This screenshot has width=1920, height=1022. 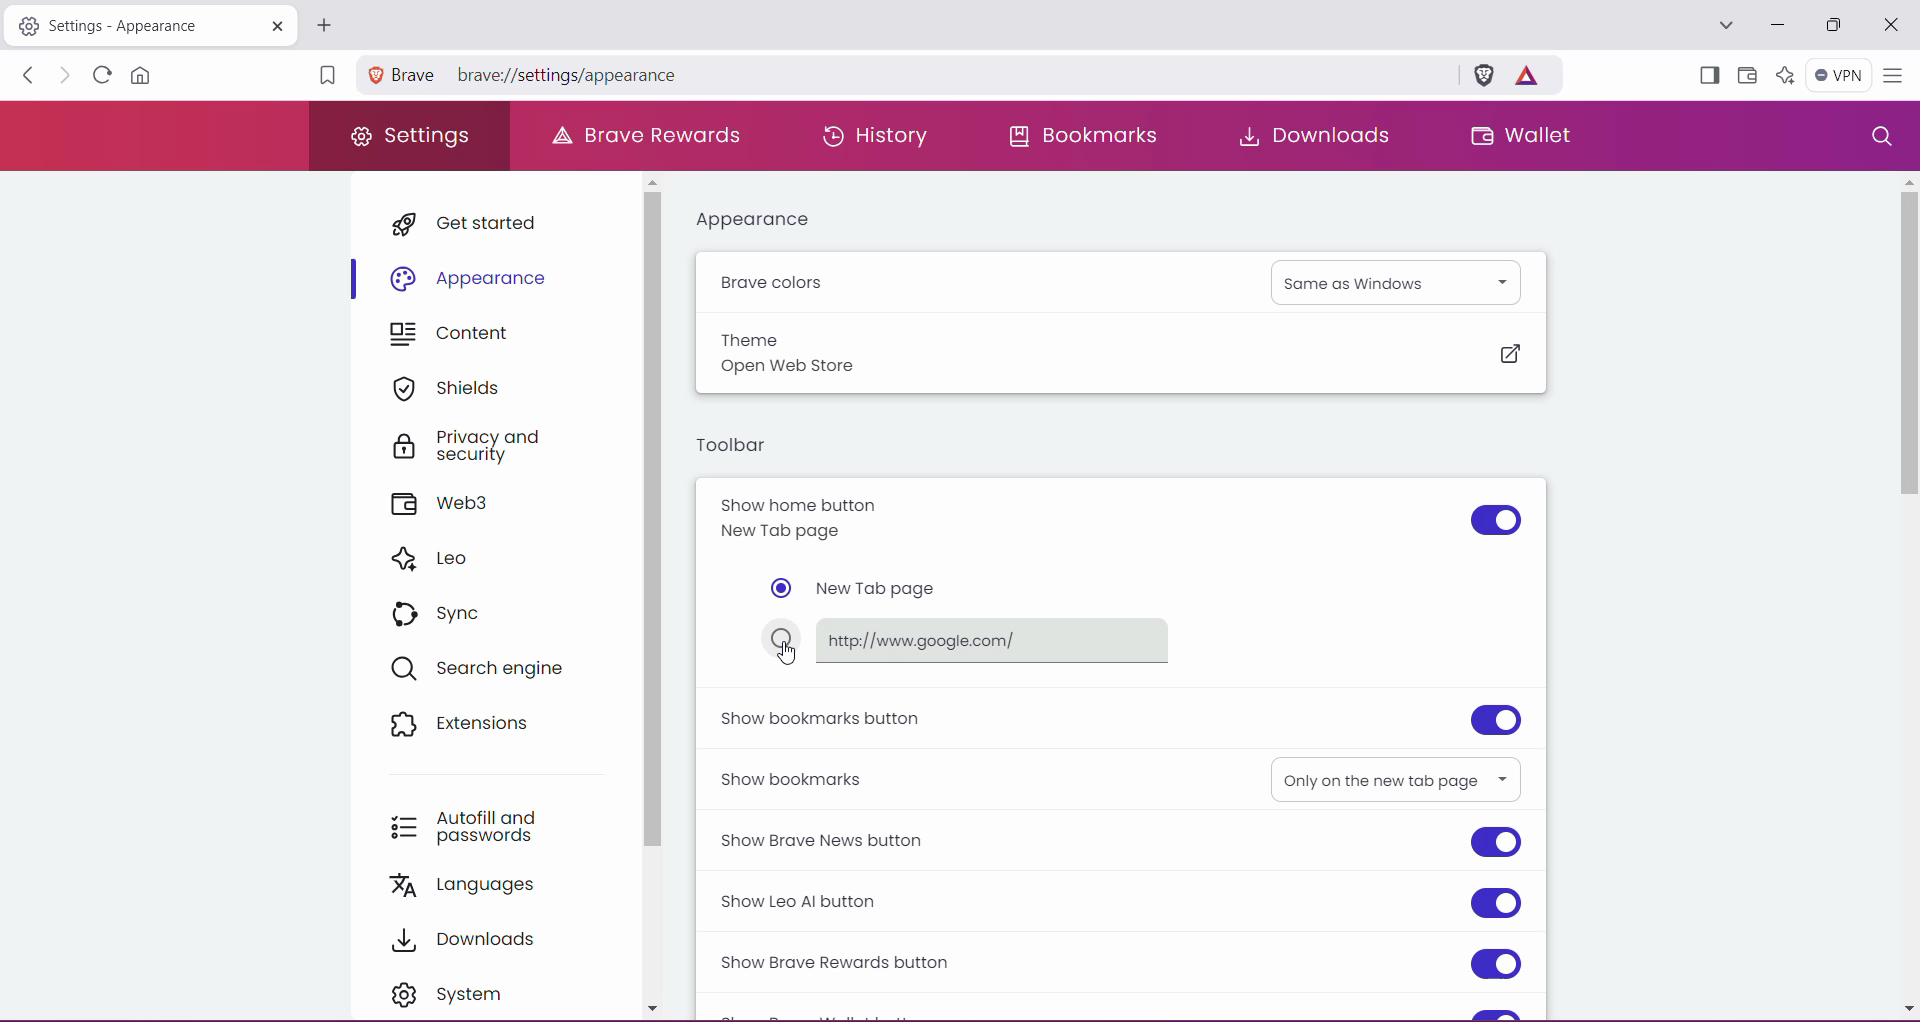 What do you see at coordinates (1724, 26) in the screenshot?
I see `Search tabs` at bounding box center [1724, 26].